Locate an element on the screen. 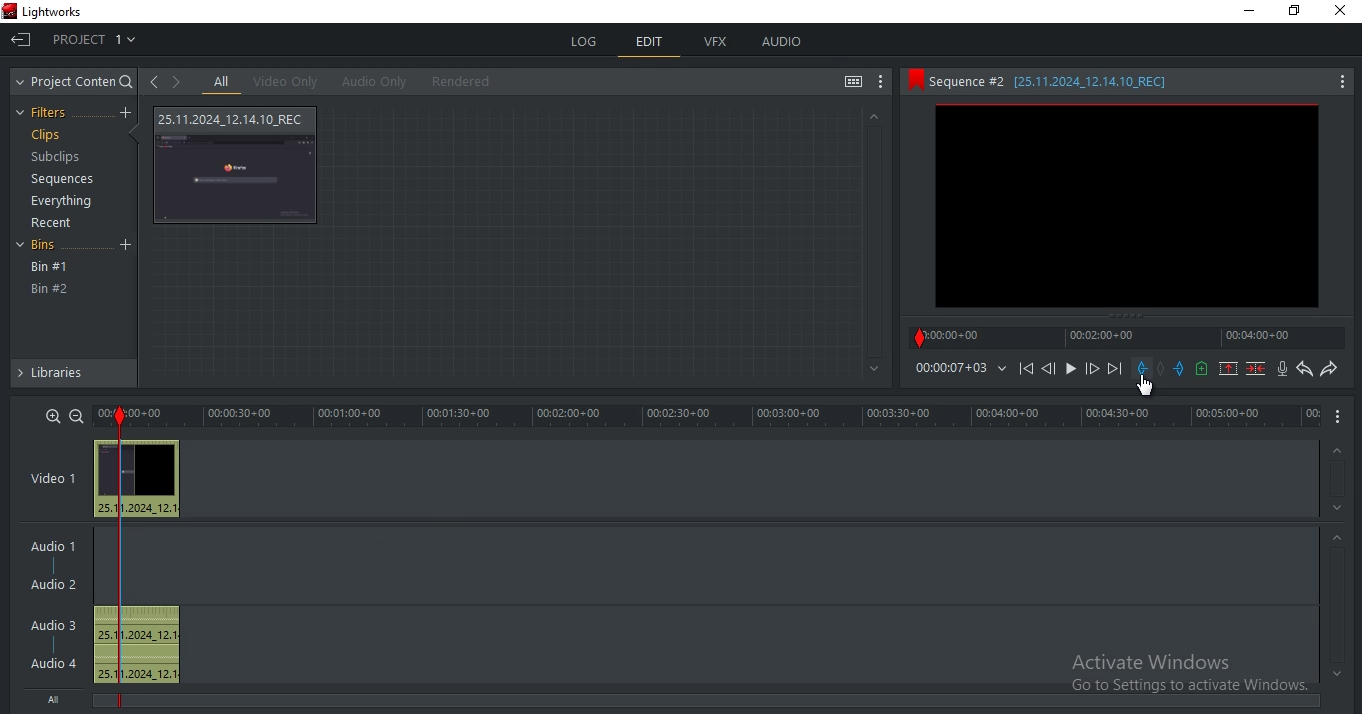 The width and height of the screenshot is (1362, 714). everything is located at coordinates (65, 200).